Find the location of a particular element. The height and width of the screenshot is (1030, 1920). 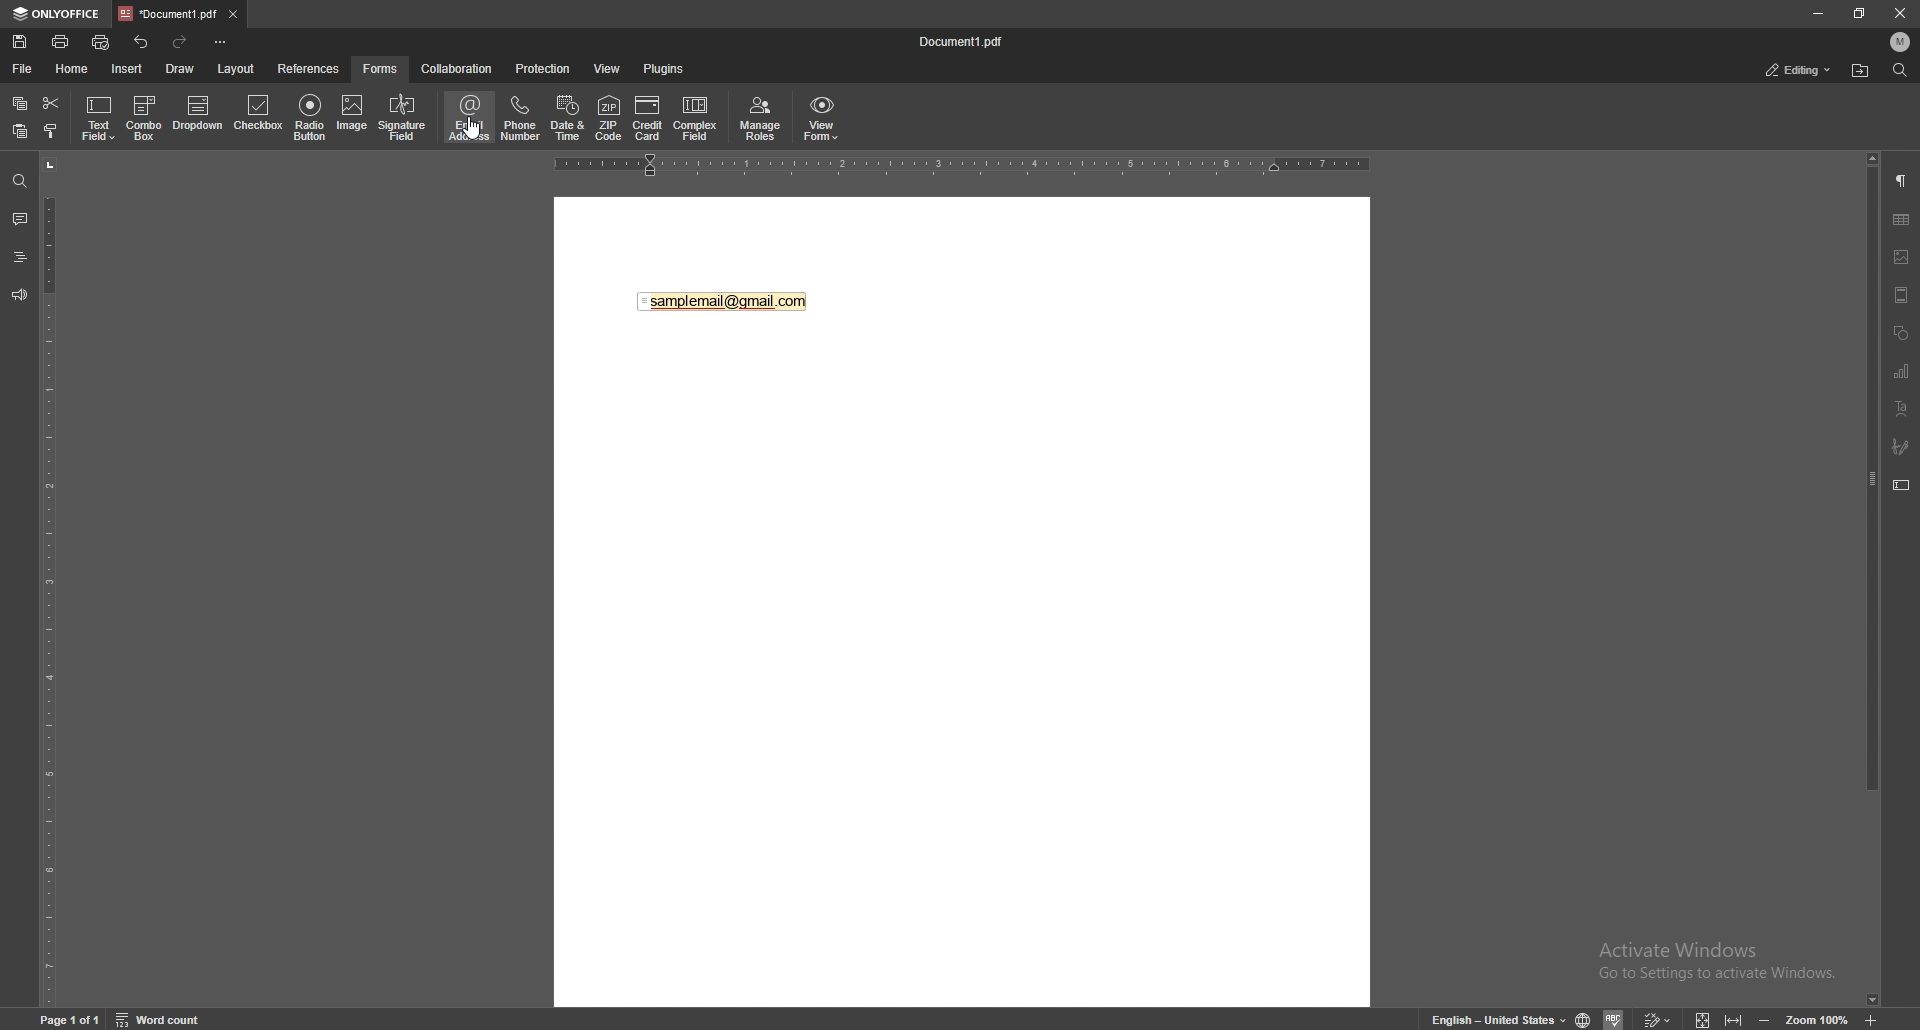

file name is located at coordinates (967, 41).